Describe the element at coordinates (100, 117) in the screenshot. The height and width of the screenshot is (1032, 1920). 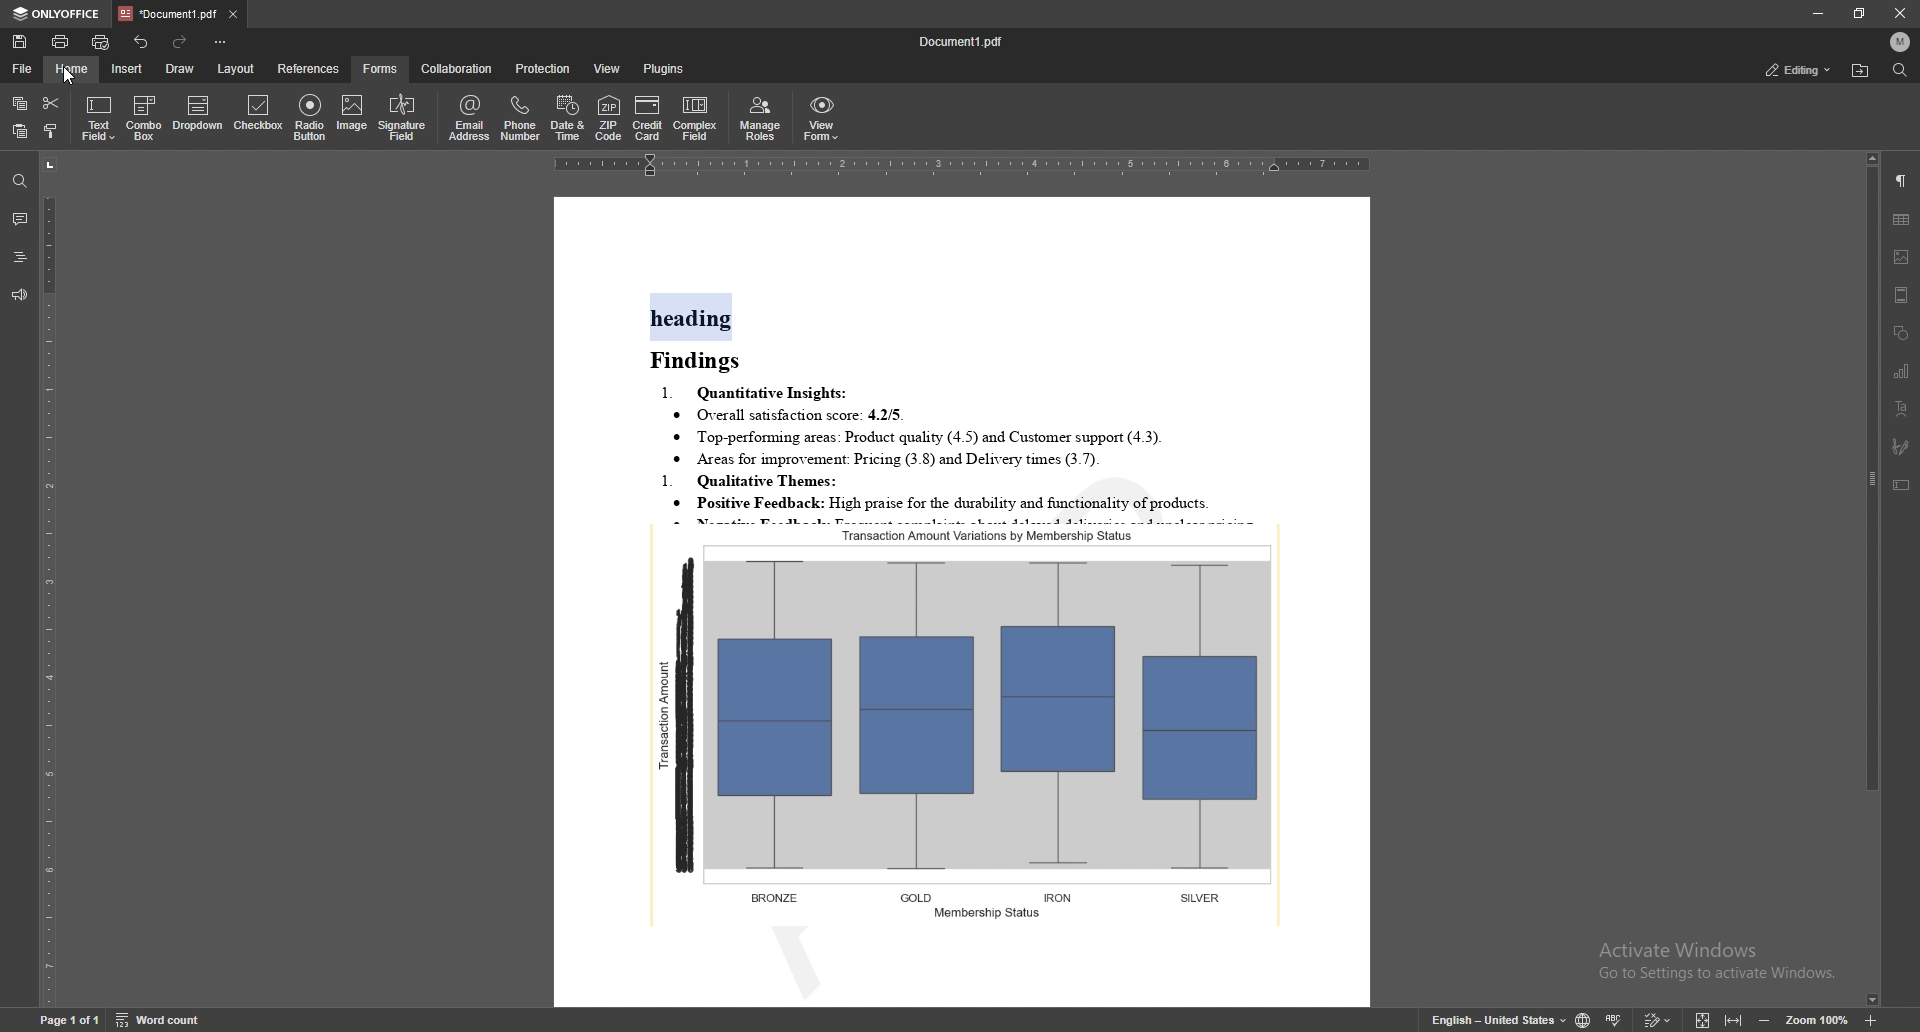
I see `text field` at that location.